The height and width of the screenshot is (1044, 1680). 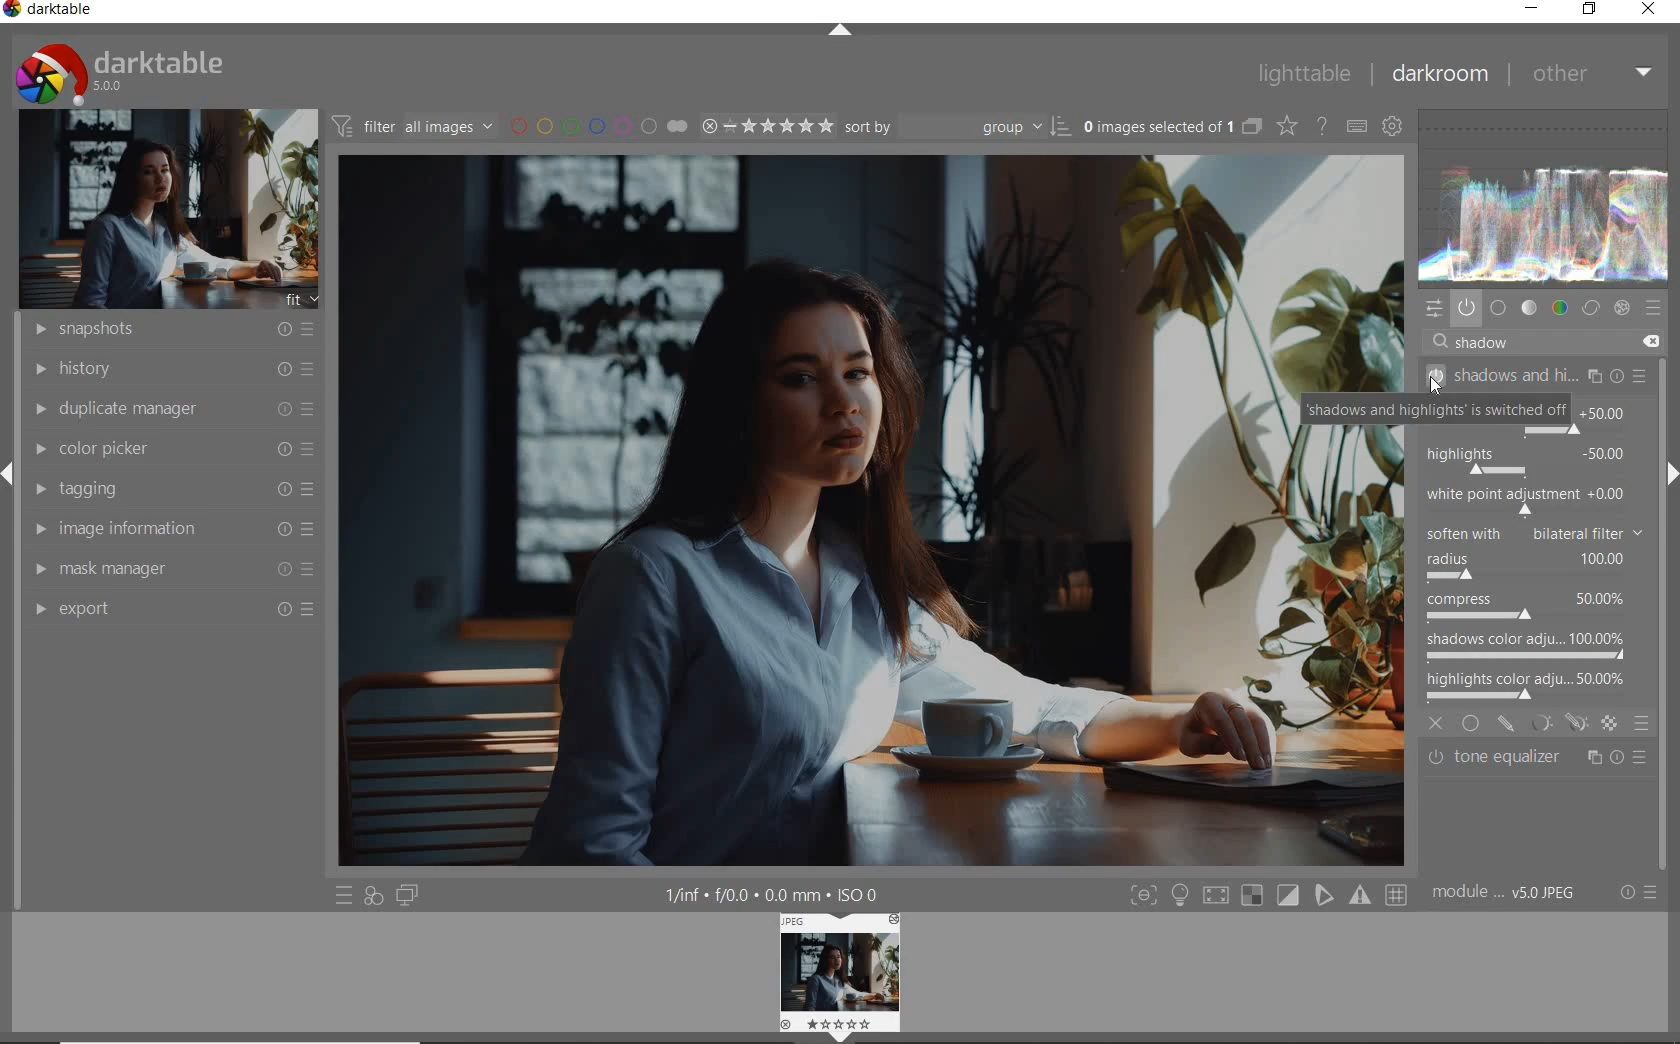 I want to click on minimize, so click(x=1532, y=9).